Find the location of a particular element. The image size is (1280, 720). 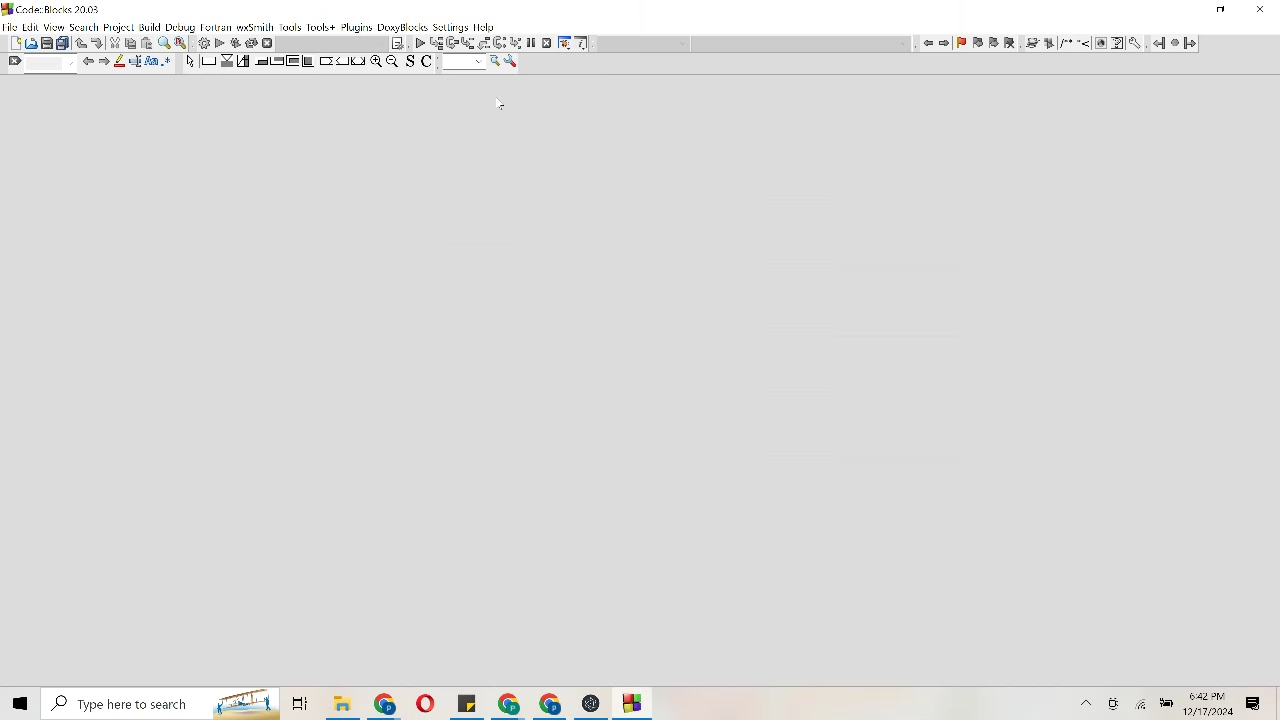

Cut is located at coordinates (139, 43).